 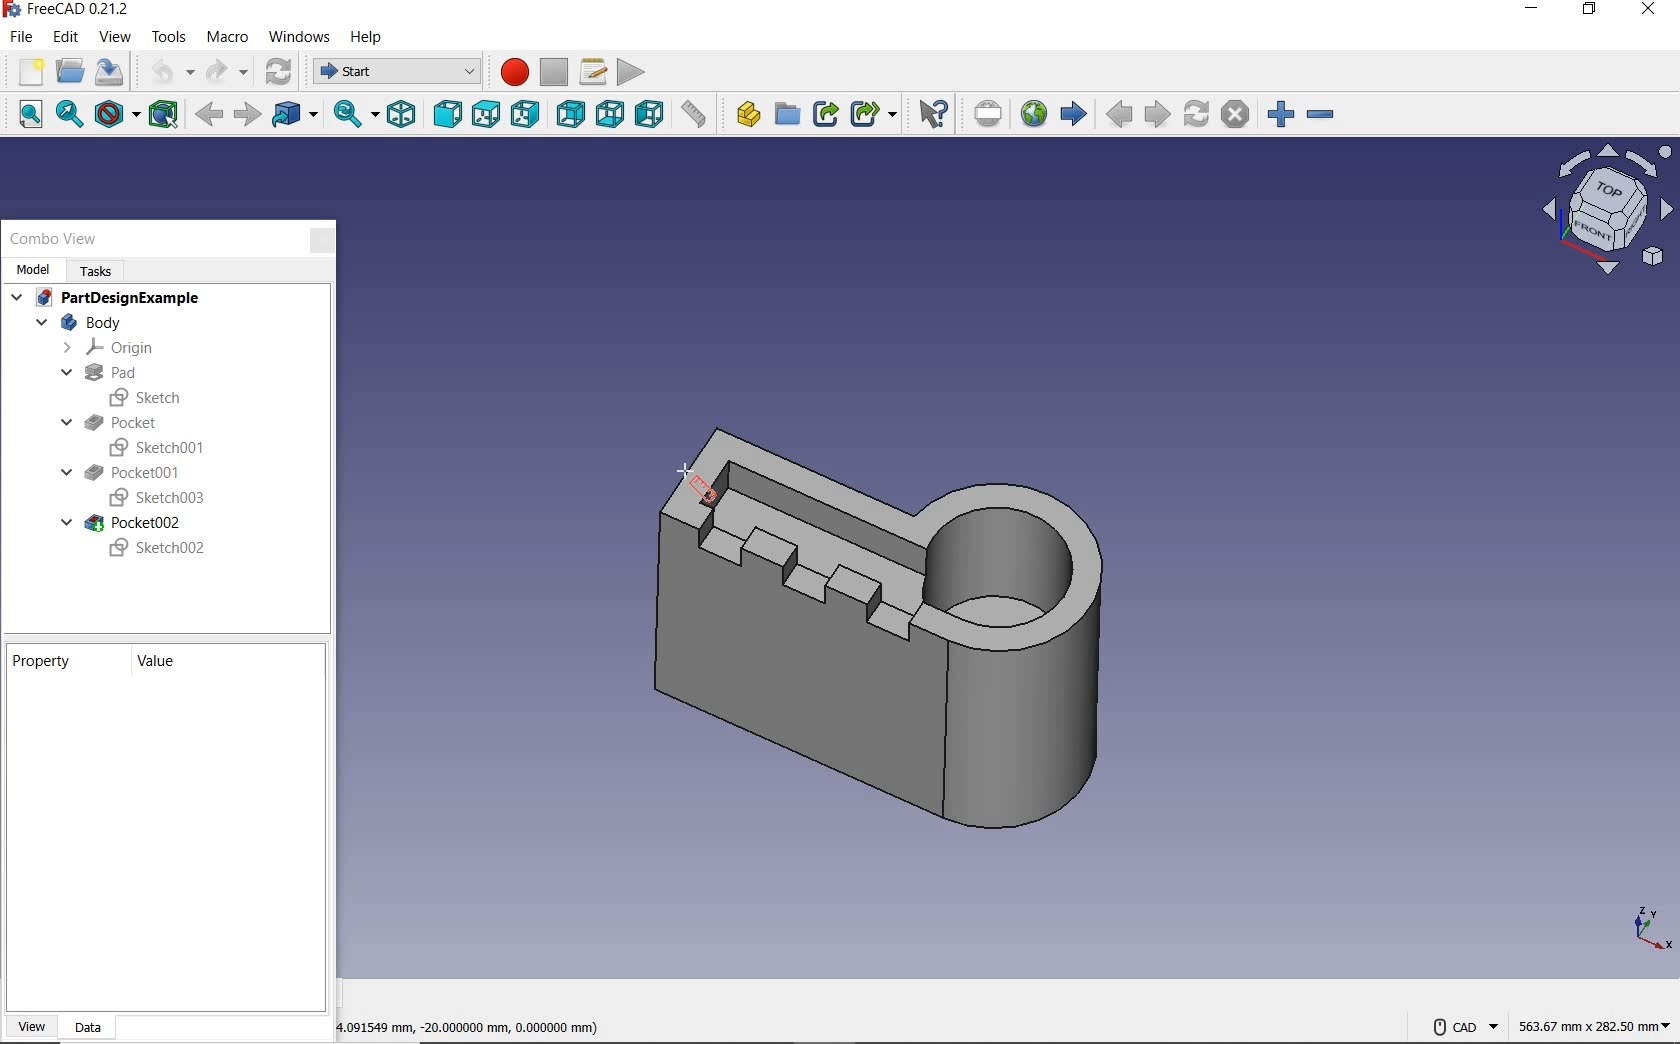 I want to click on refresh, so click(x=281, y=72).